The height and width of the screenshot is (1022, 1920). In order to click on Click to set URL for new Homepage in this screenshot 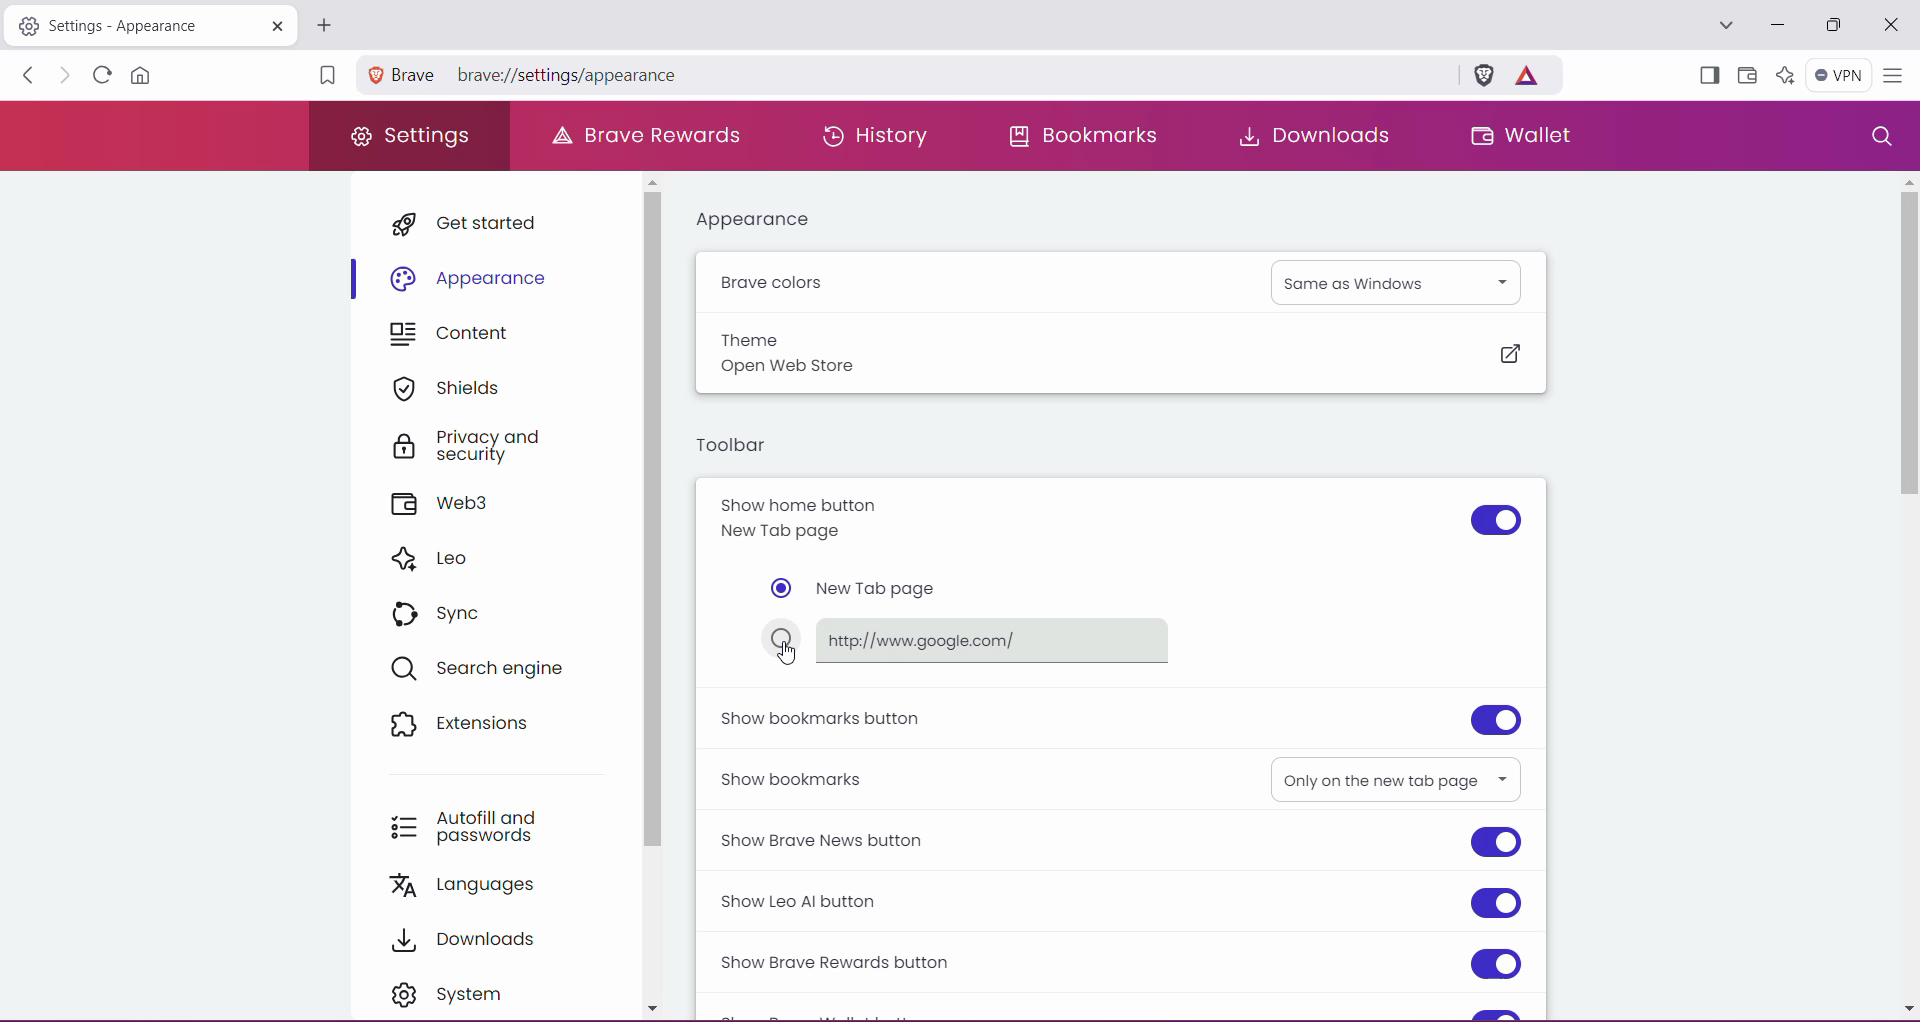, I will do `click(977, 641)`.